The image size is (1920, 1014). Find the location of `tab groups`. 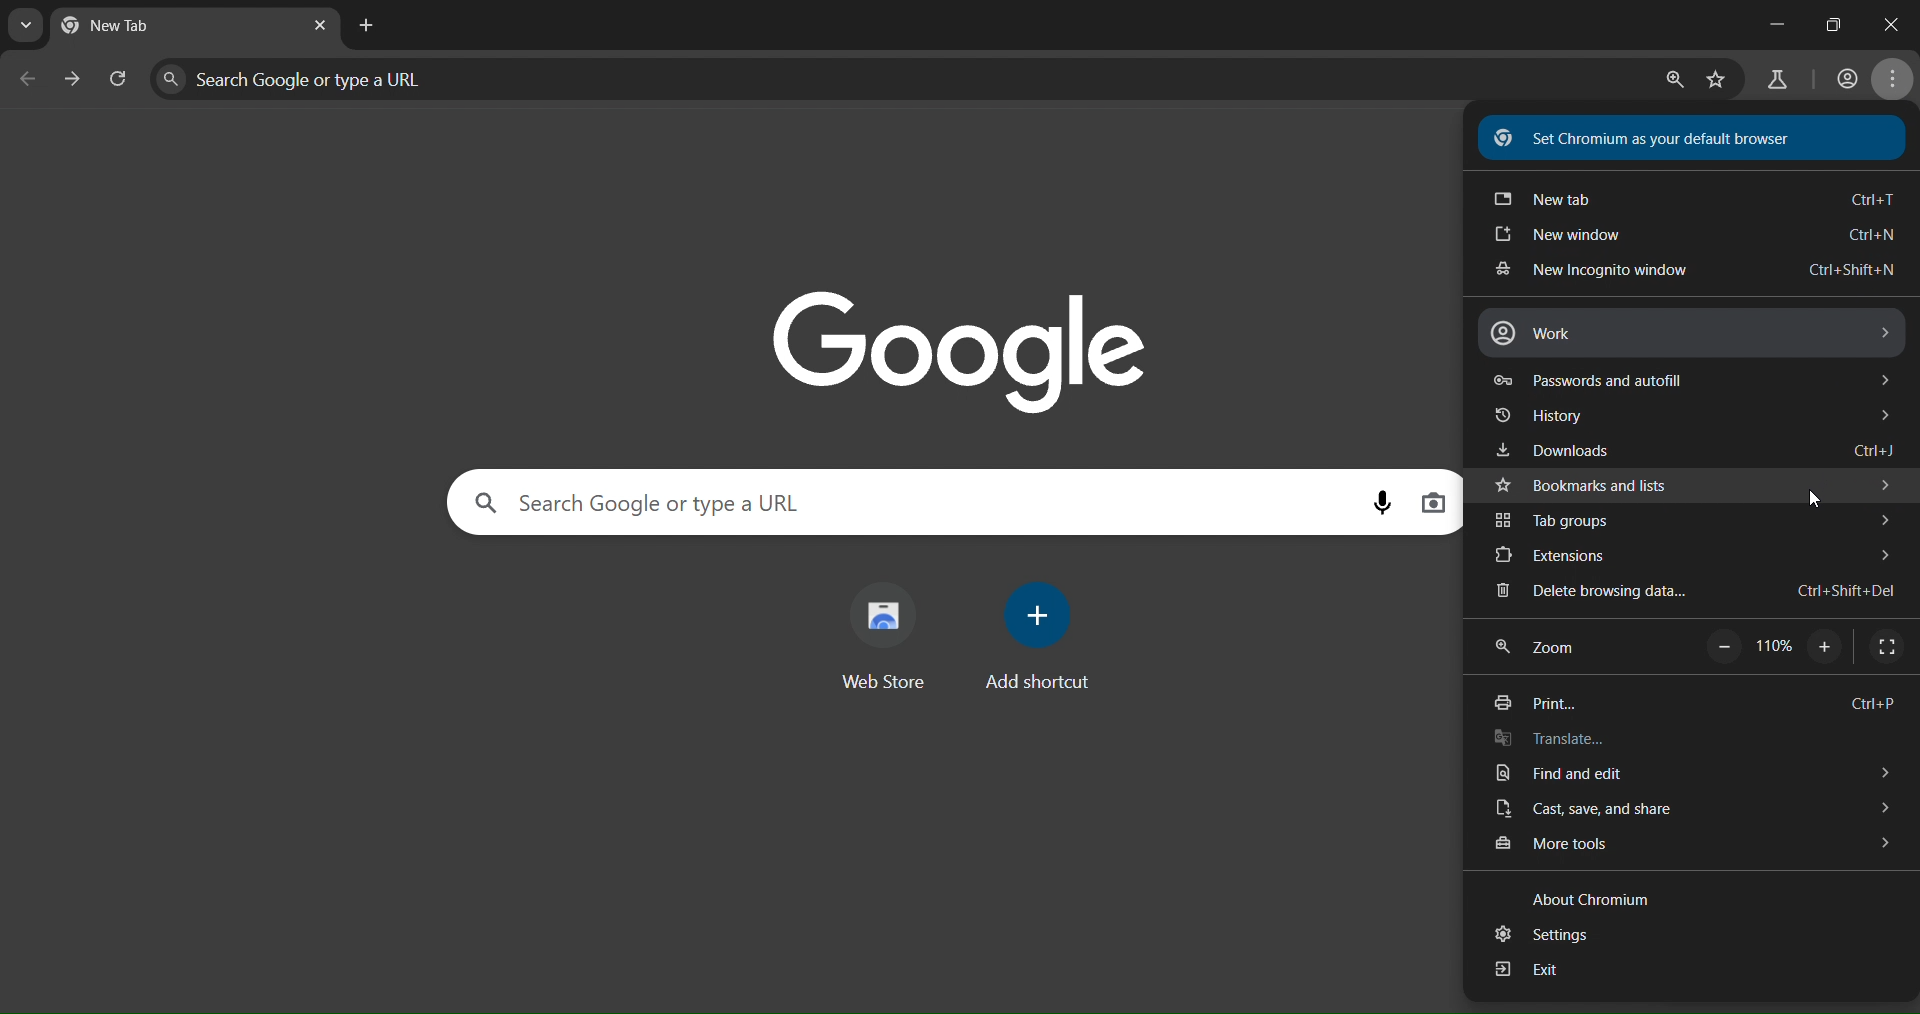

tab groups is located at coordinates (1693, 521).